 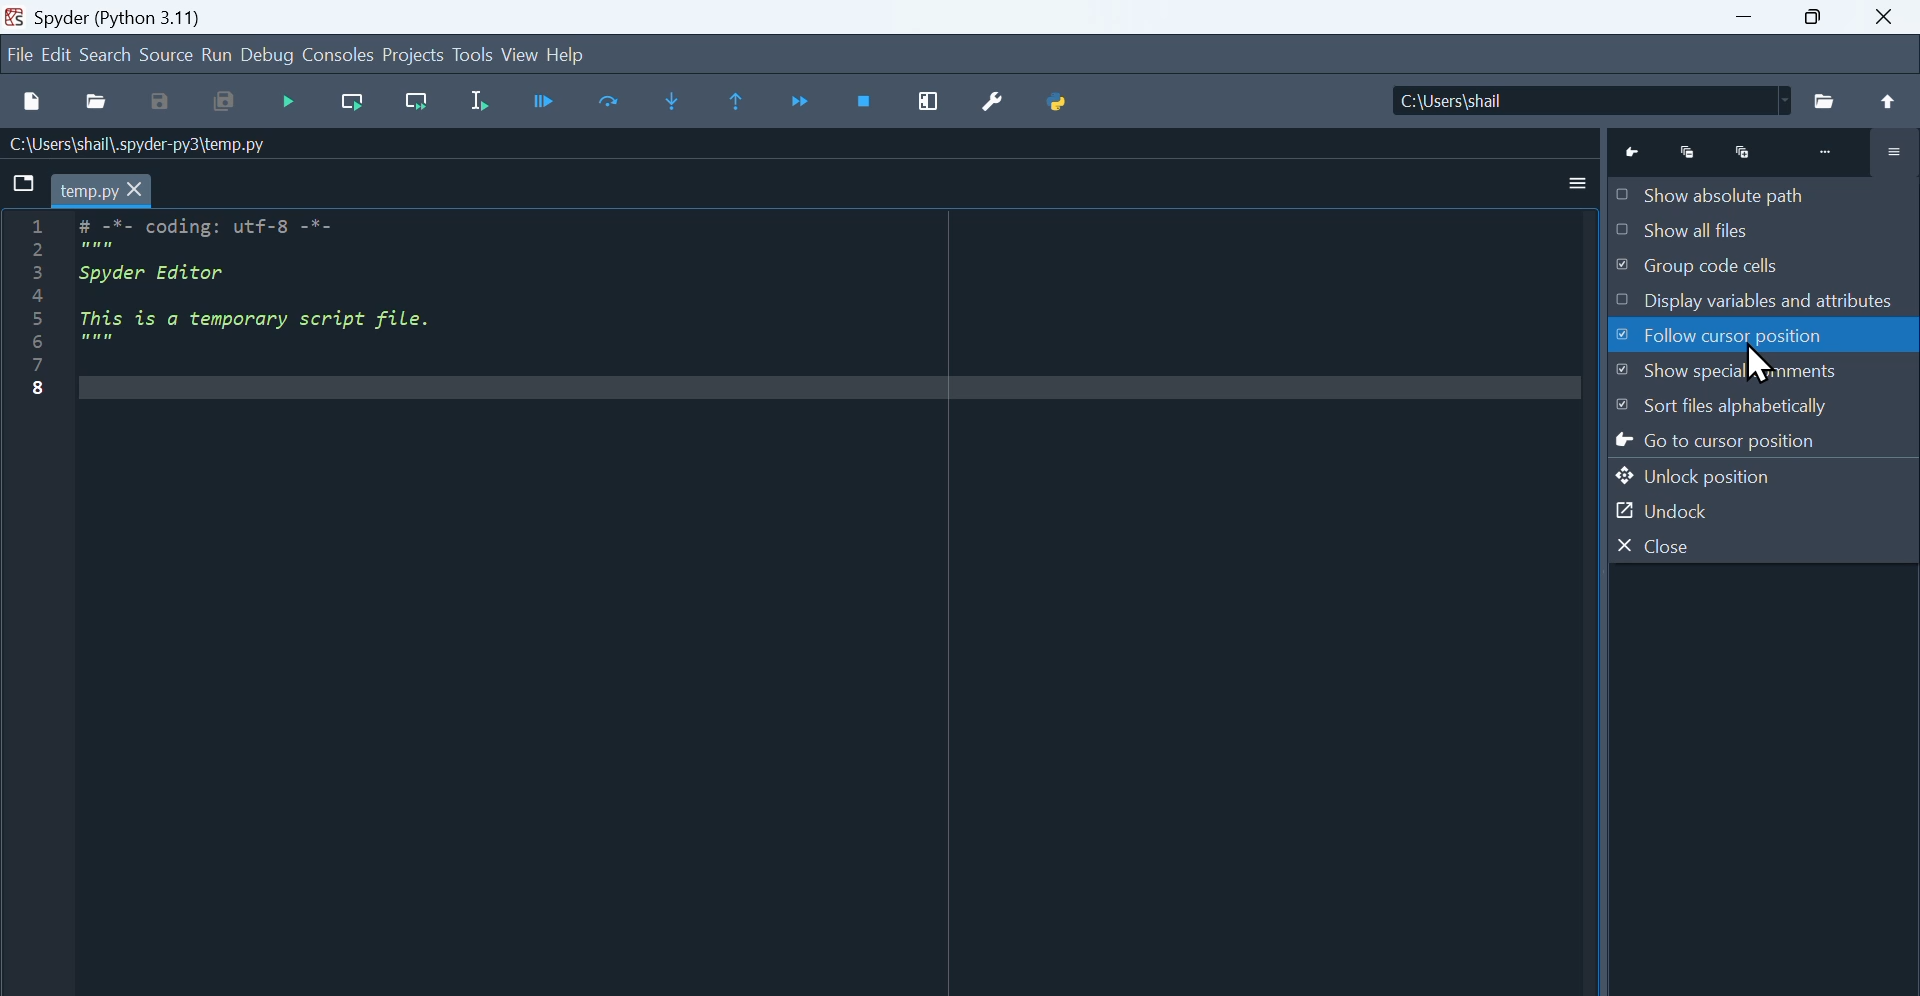 I want to click on Continue execution until next function, so click(x=804, y=101).